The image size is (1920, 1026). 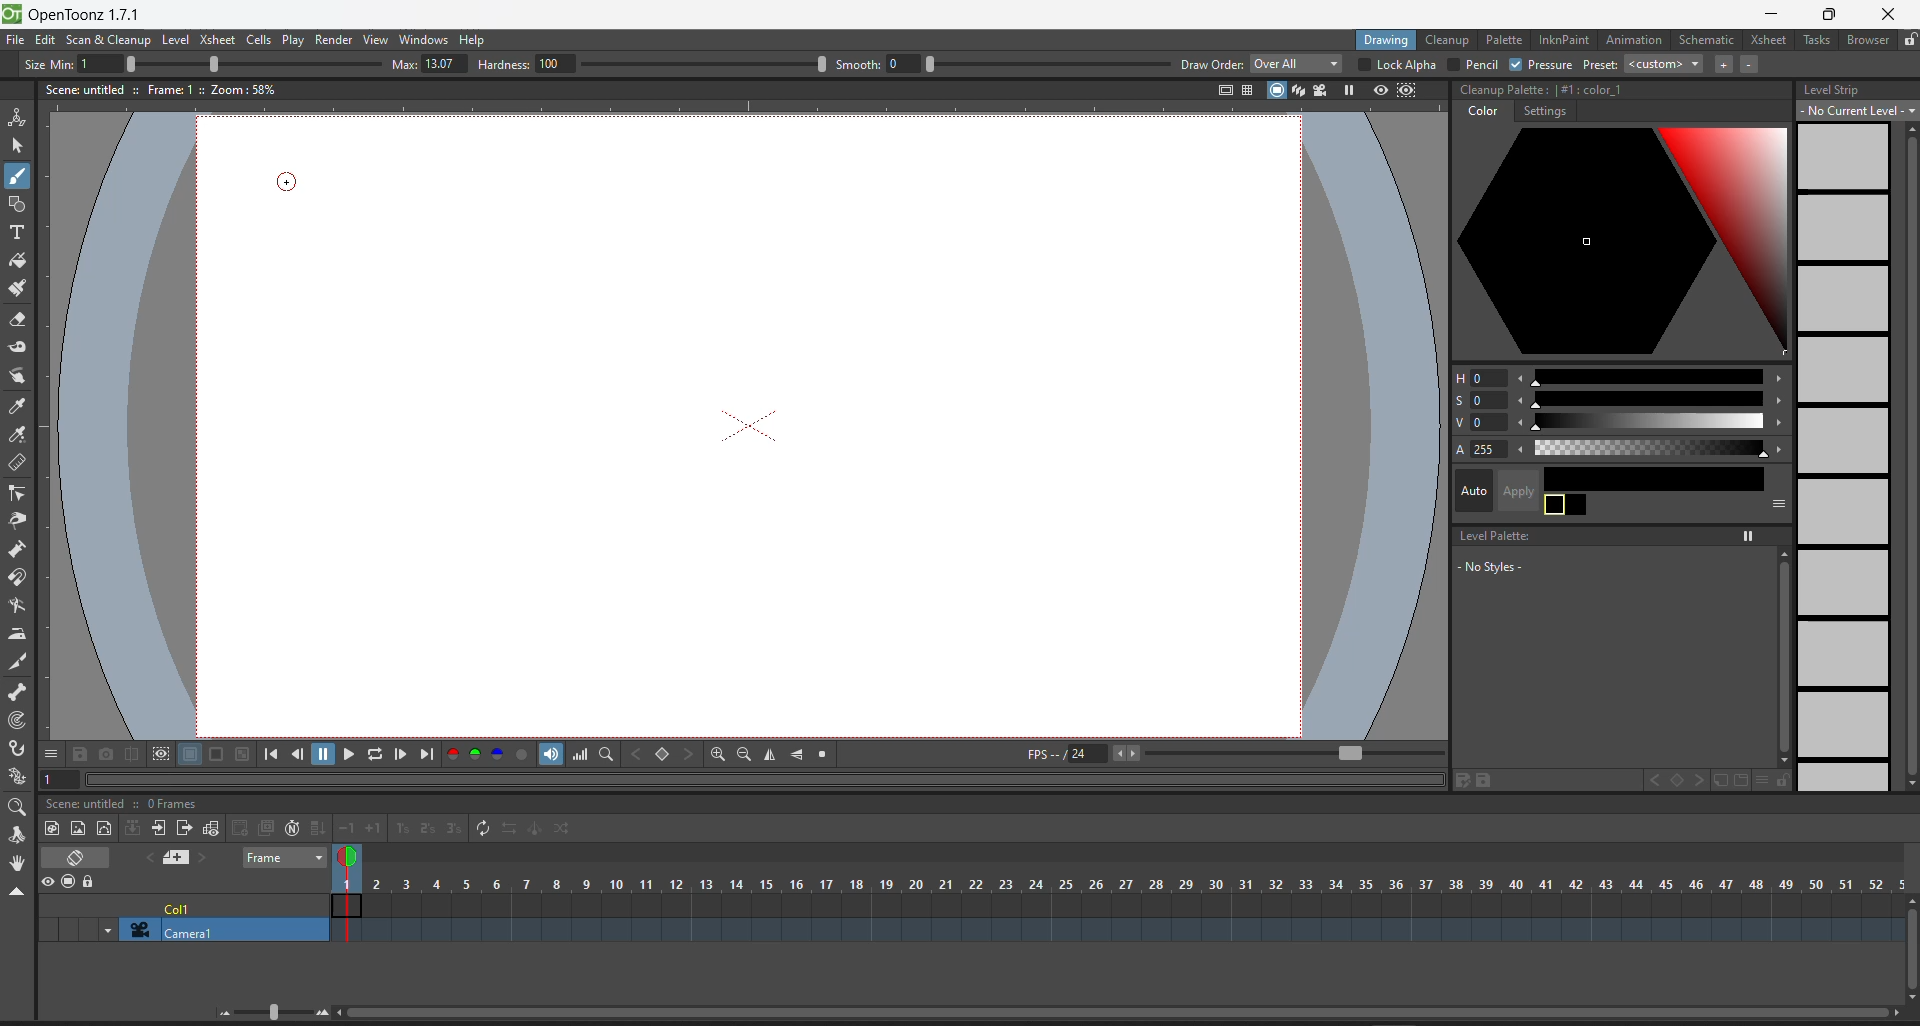 What do you see at coordinates (15, 39) in the screenshot?
I see `file` at bounding box center [15, 39].